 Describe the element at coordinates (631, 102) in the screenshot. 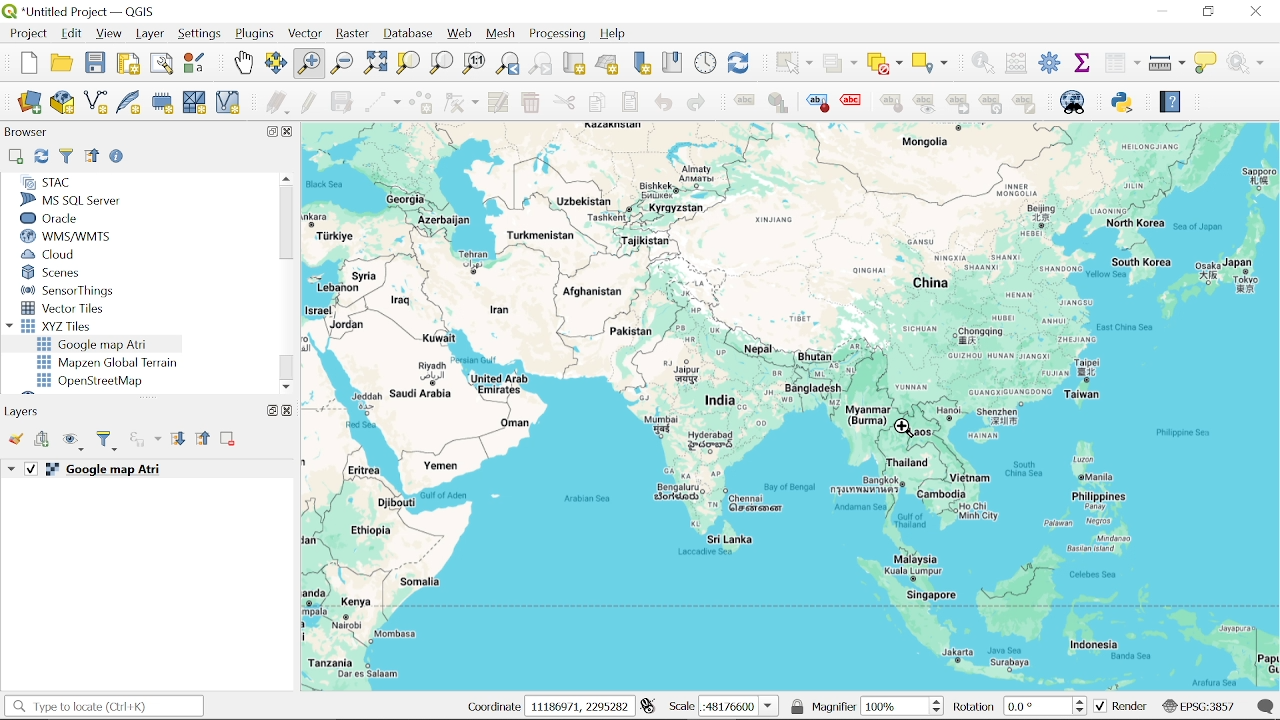

I see `Paste feature` at that location.